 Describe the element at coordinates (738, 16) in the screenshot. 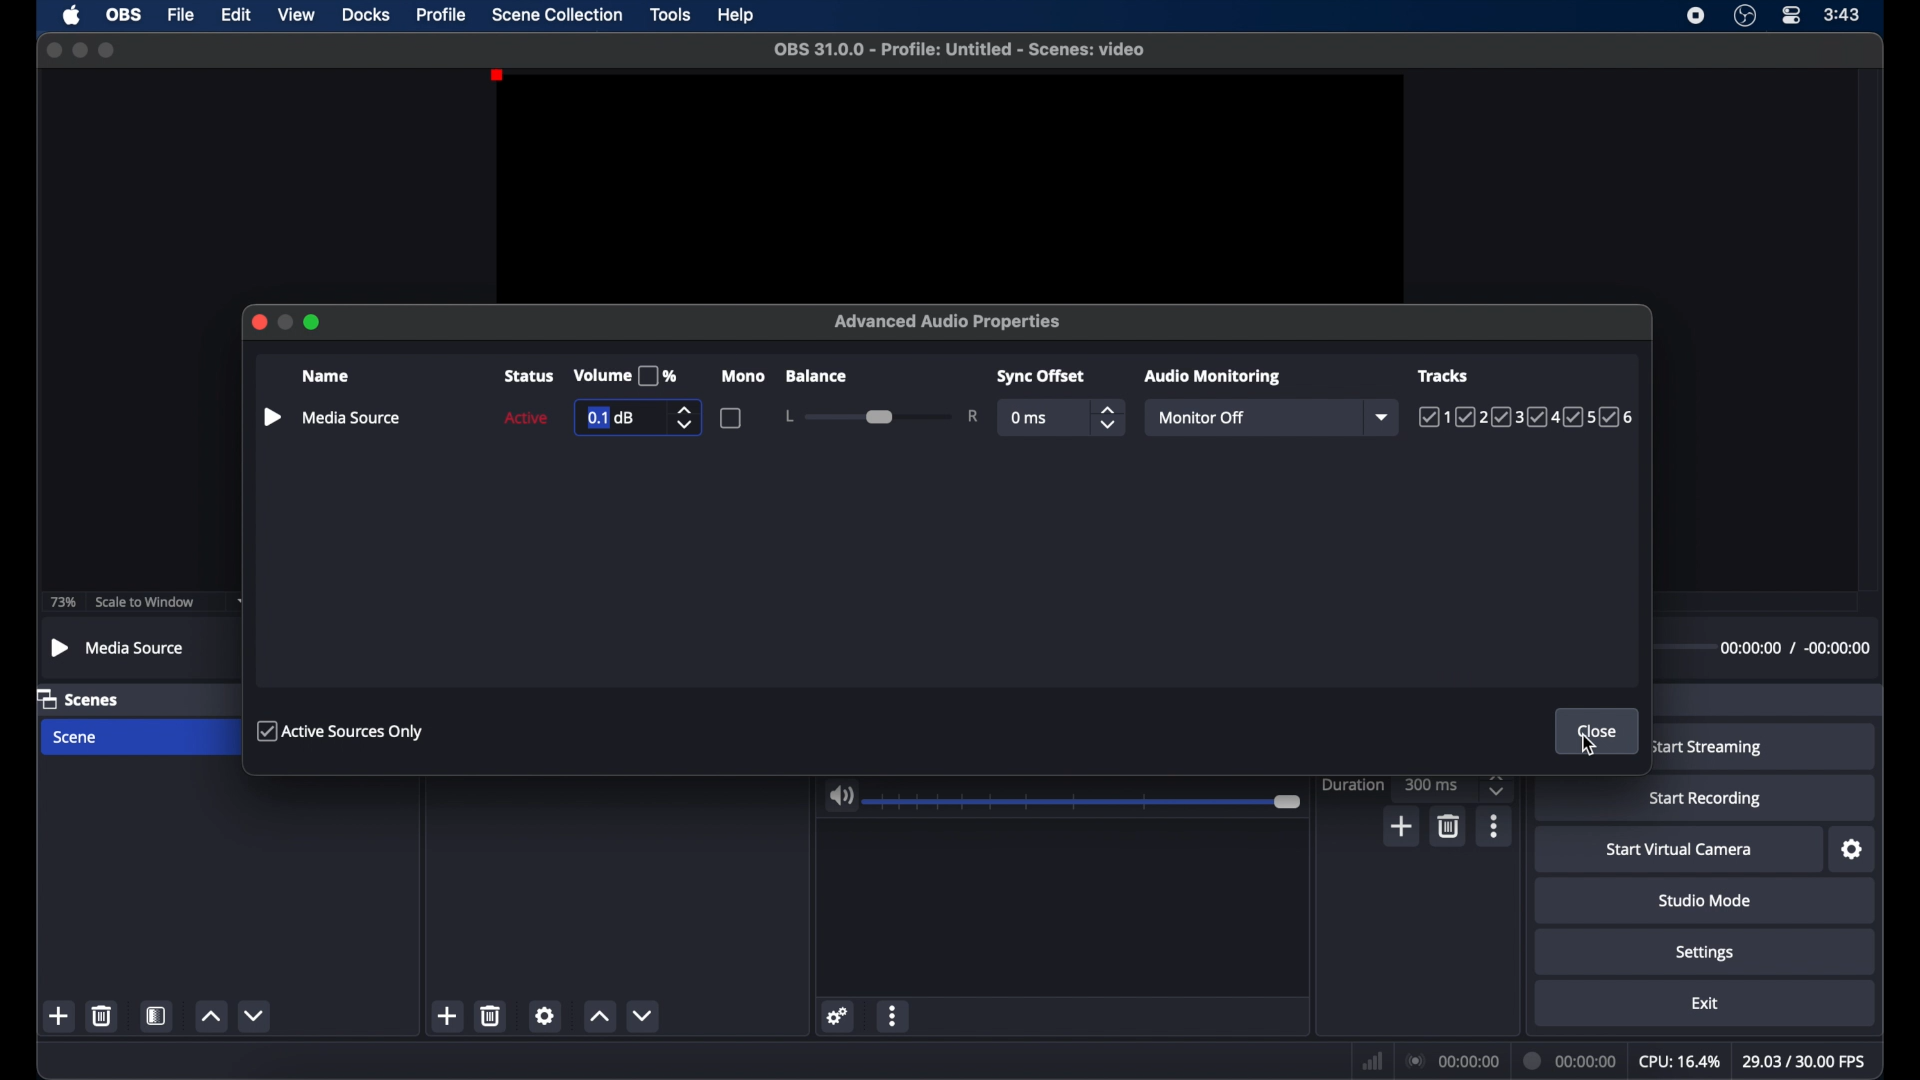

I see `help` at that location.